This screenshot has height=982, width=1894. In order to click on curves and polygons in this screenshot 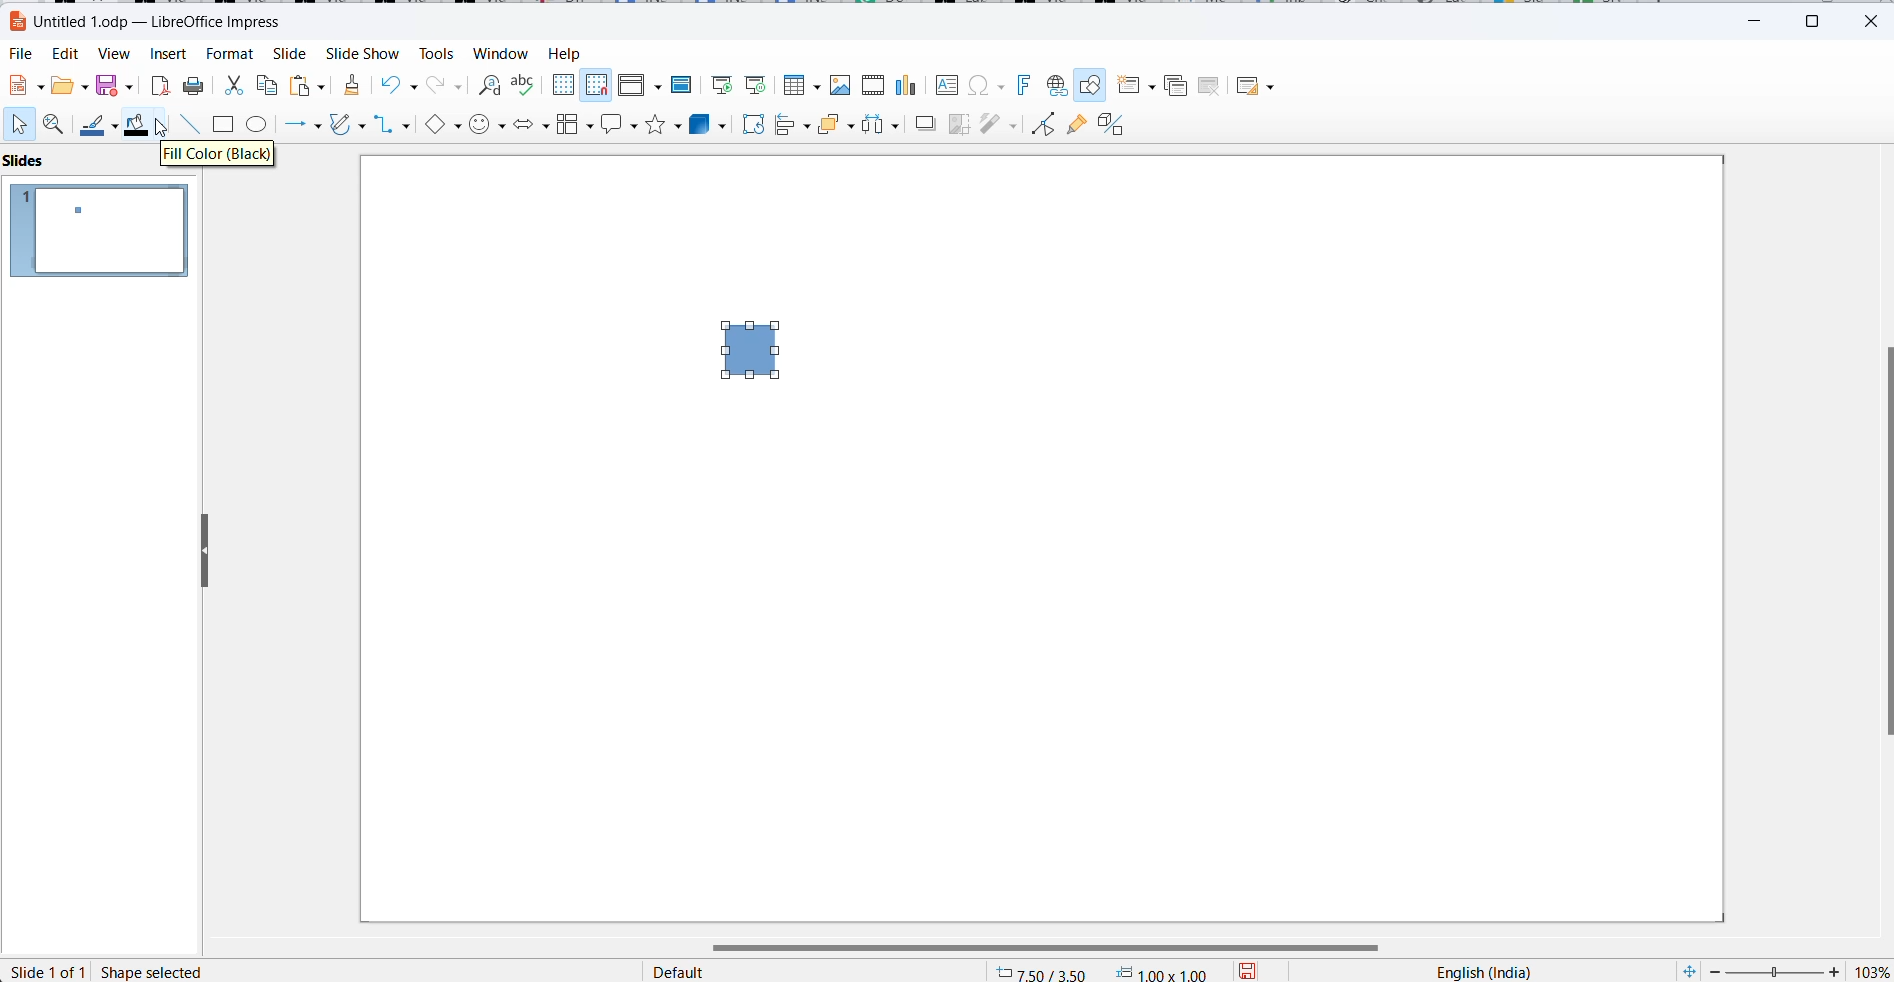, I will do `click(345, 127)`.